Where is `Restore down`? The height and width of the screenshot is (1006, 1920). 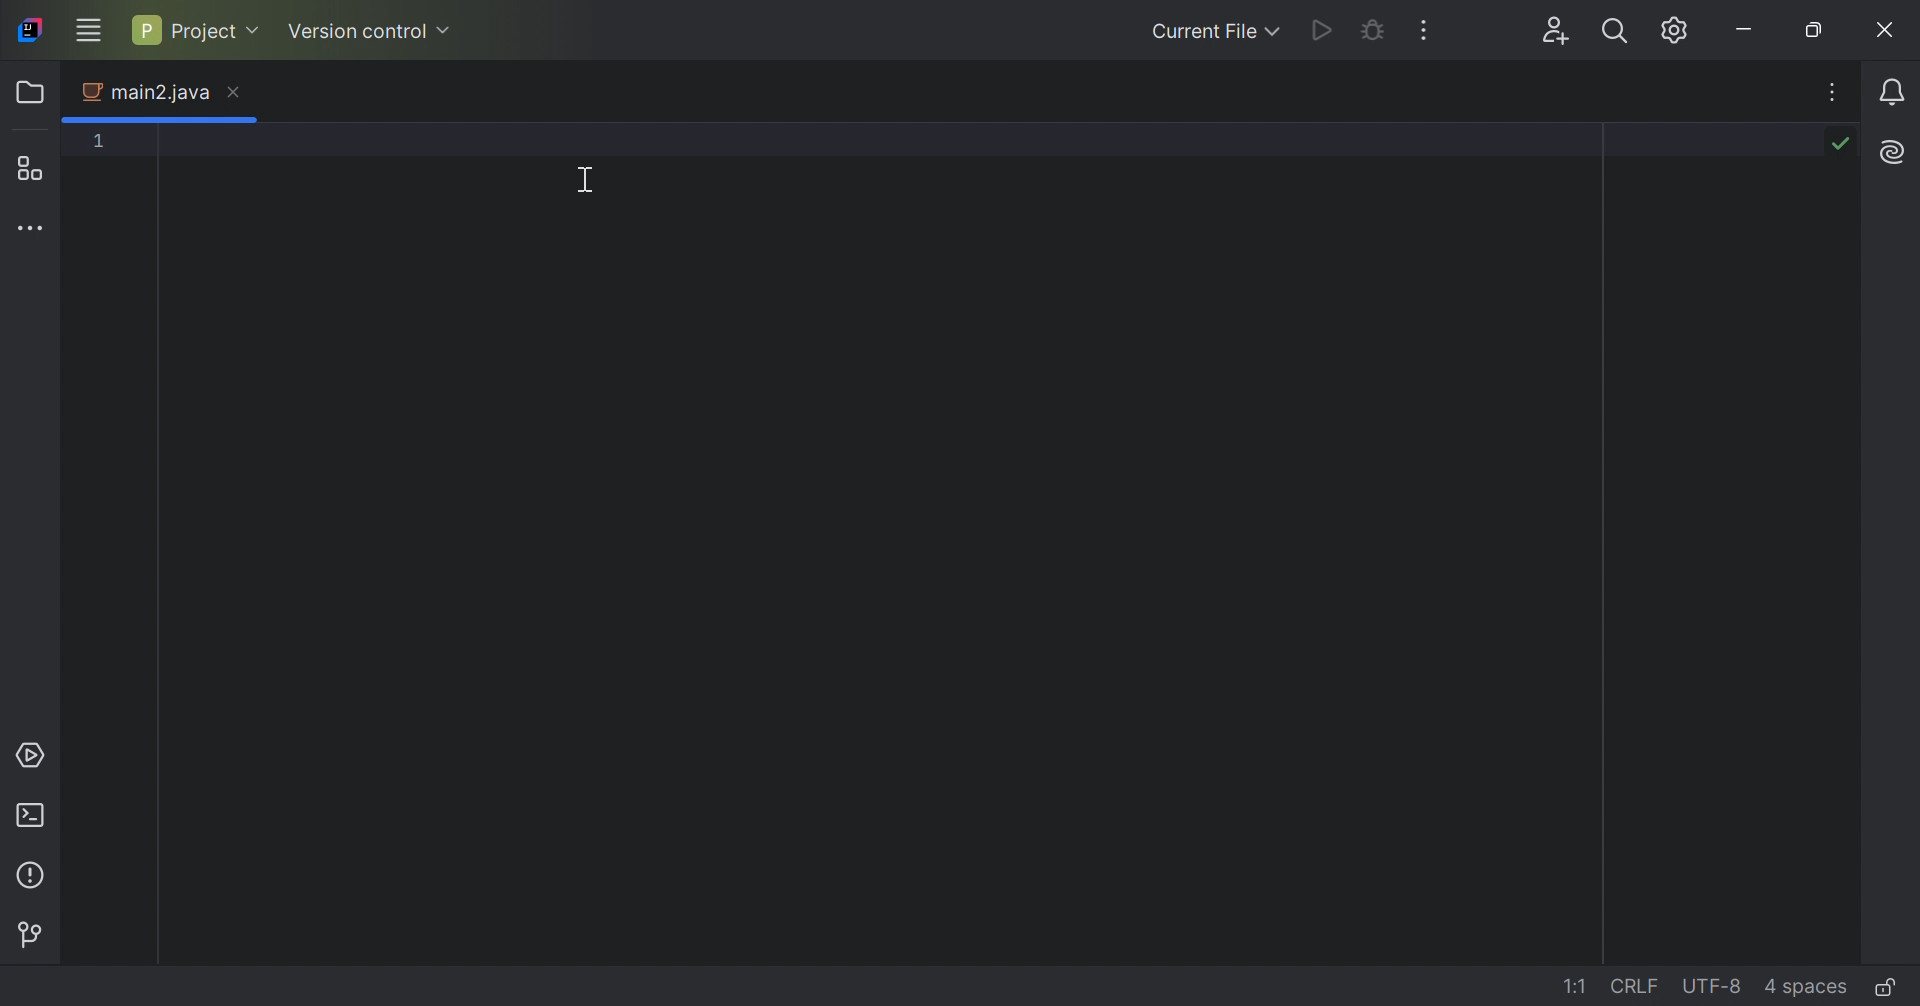
Restore down is located at coordinates (1813, 31).